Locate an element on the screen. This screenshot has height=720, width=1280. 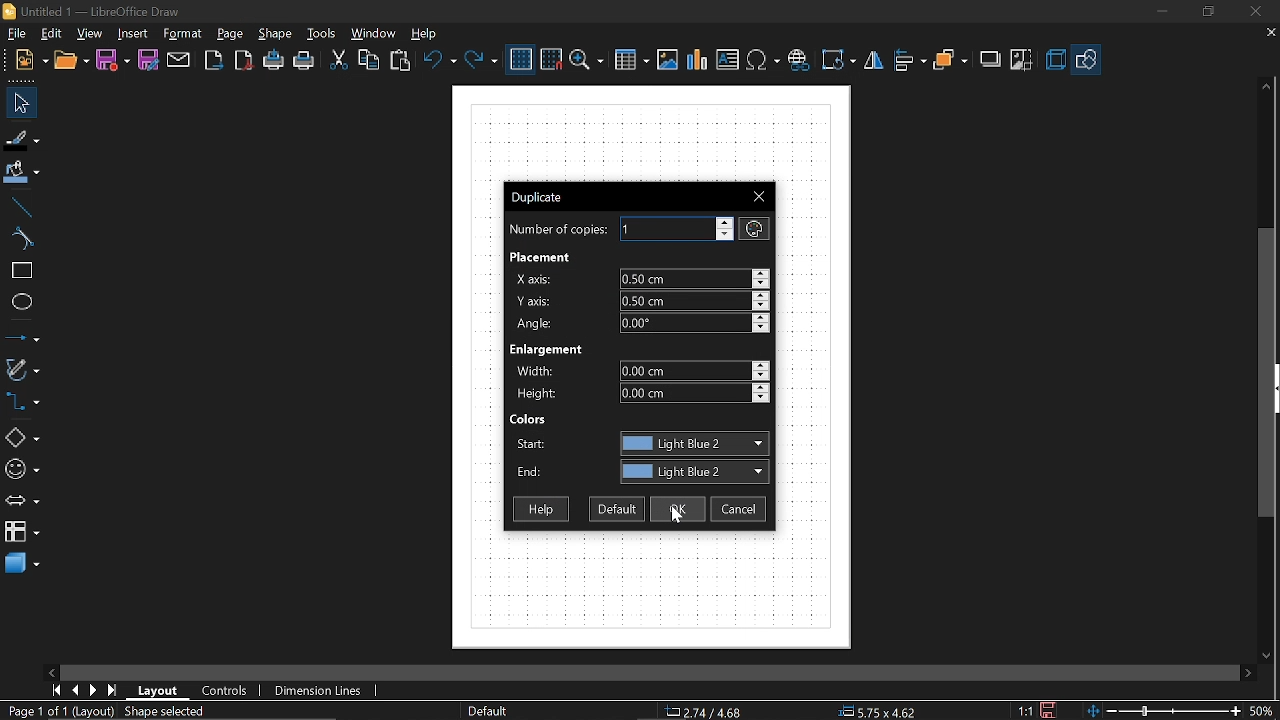
arrows is located at coordinates (22, 501).